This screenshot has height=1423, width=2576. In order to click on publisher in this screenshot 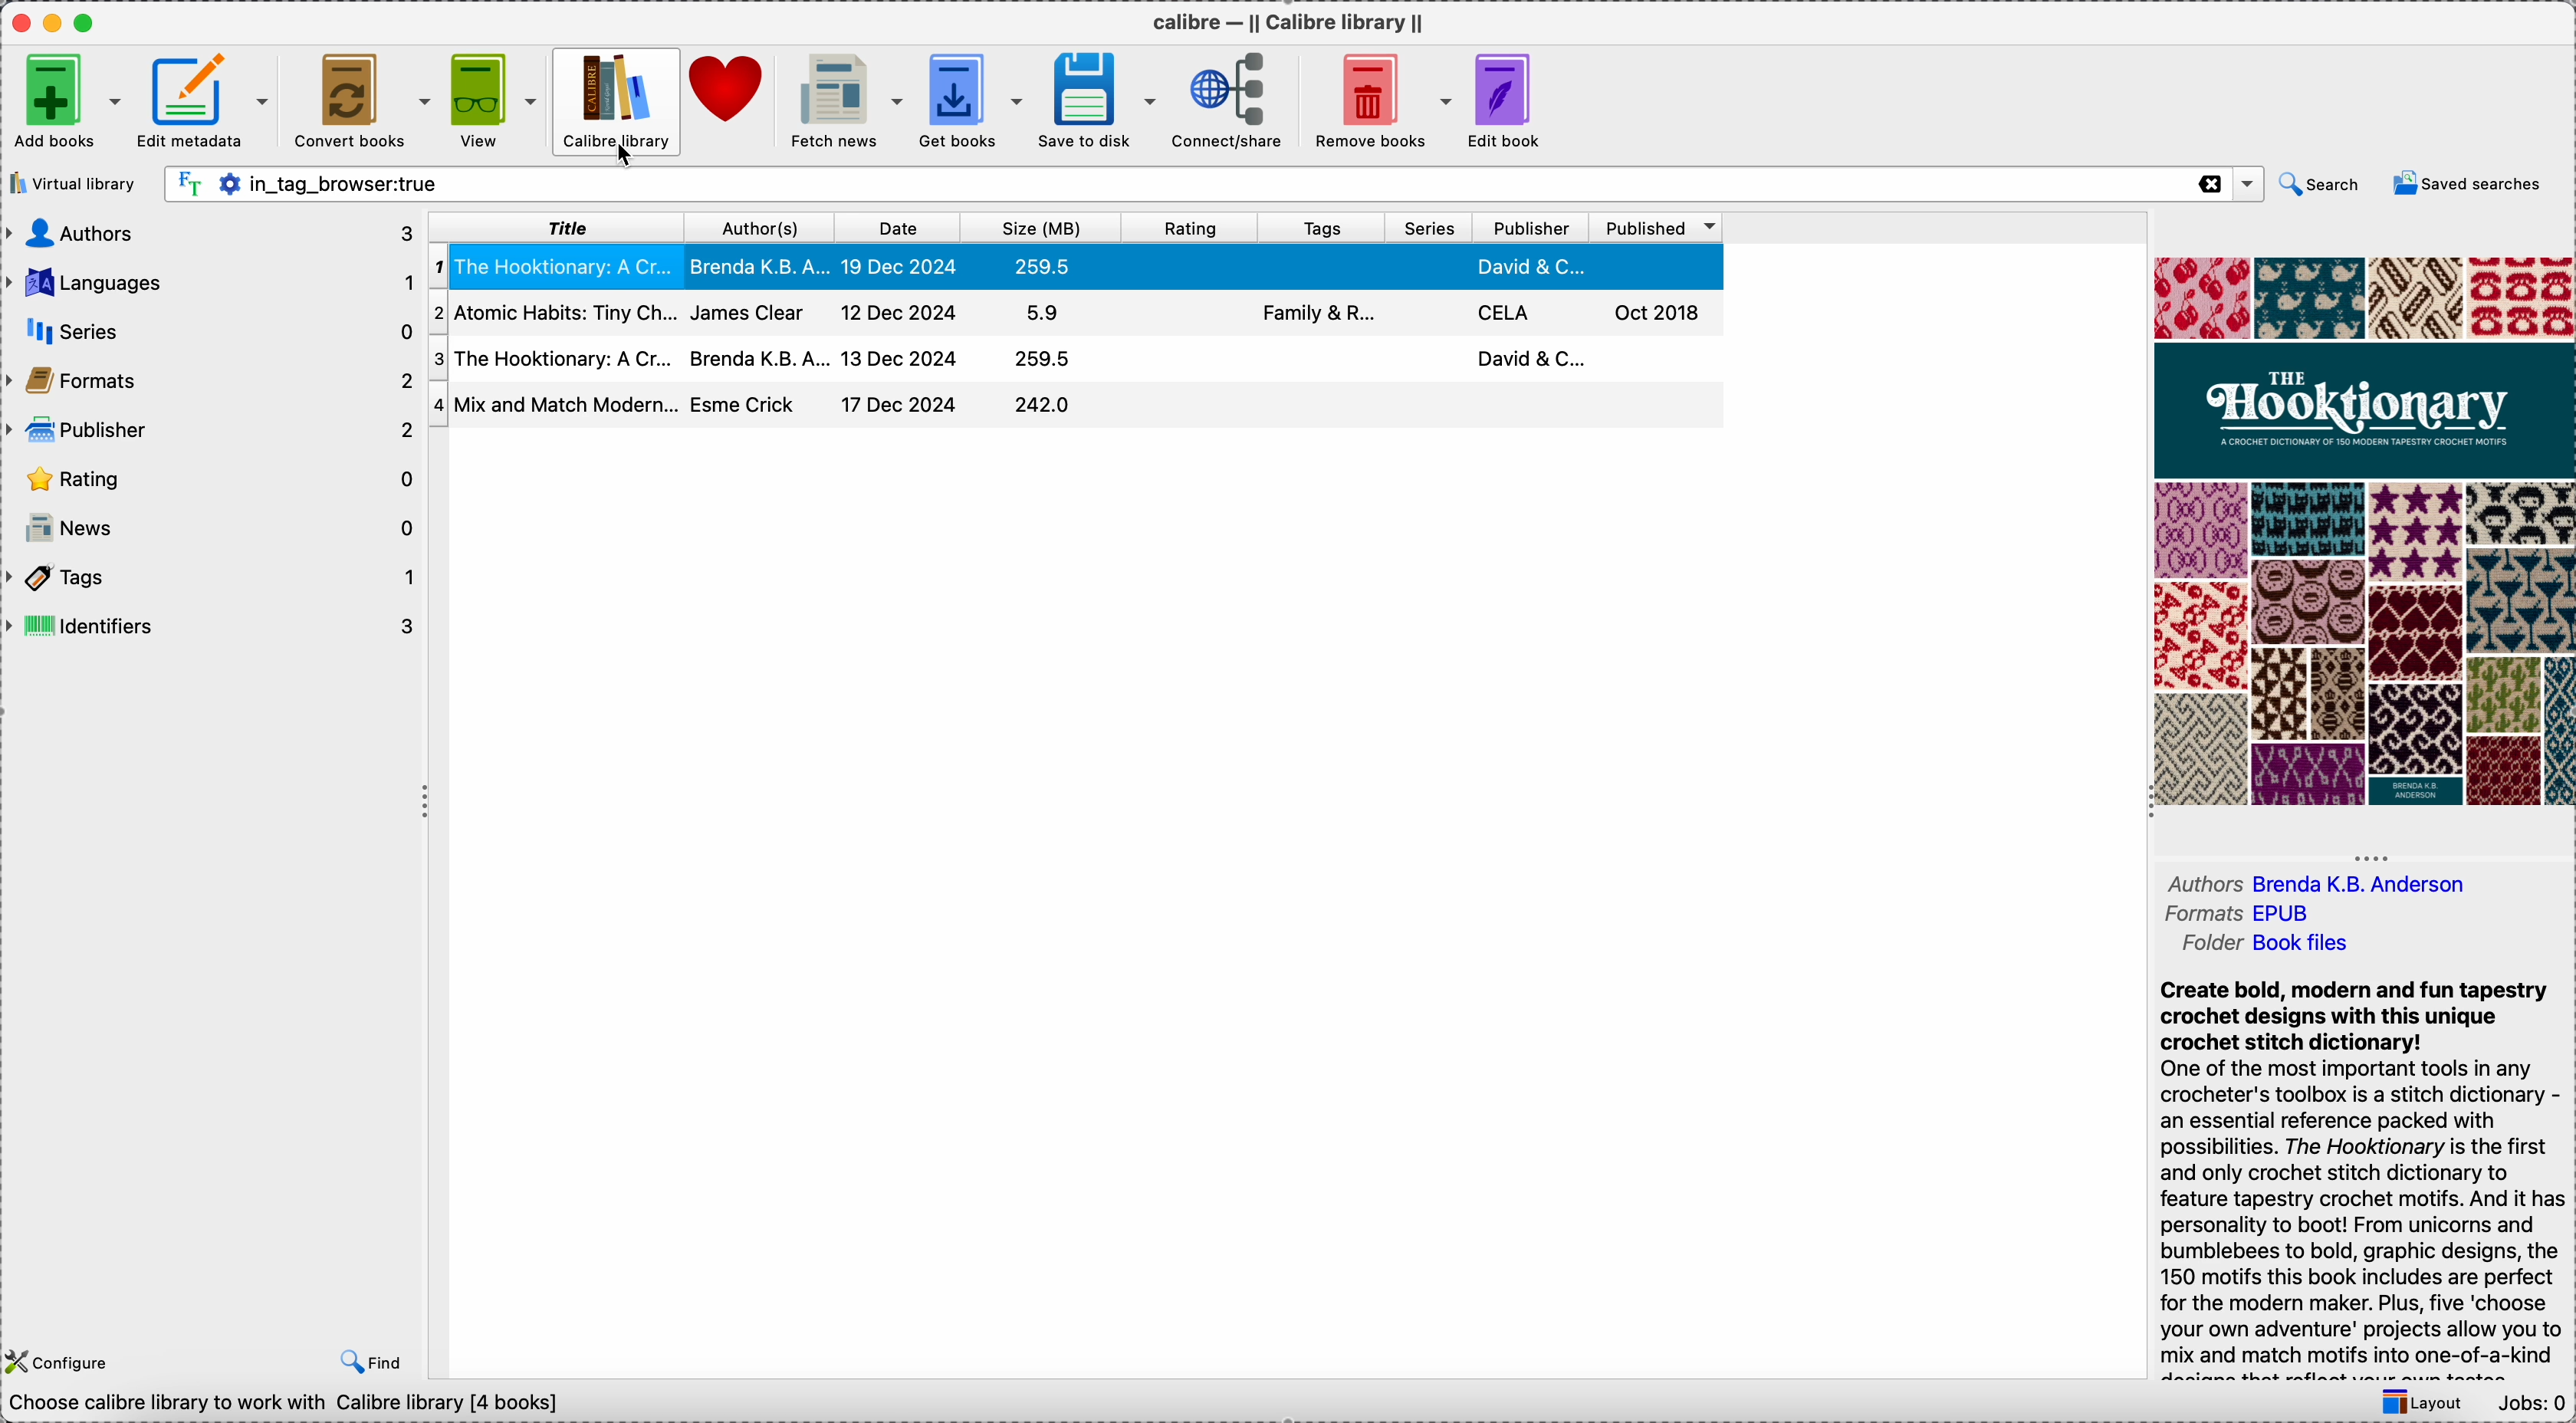, I will do `click(211, 427)`.